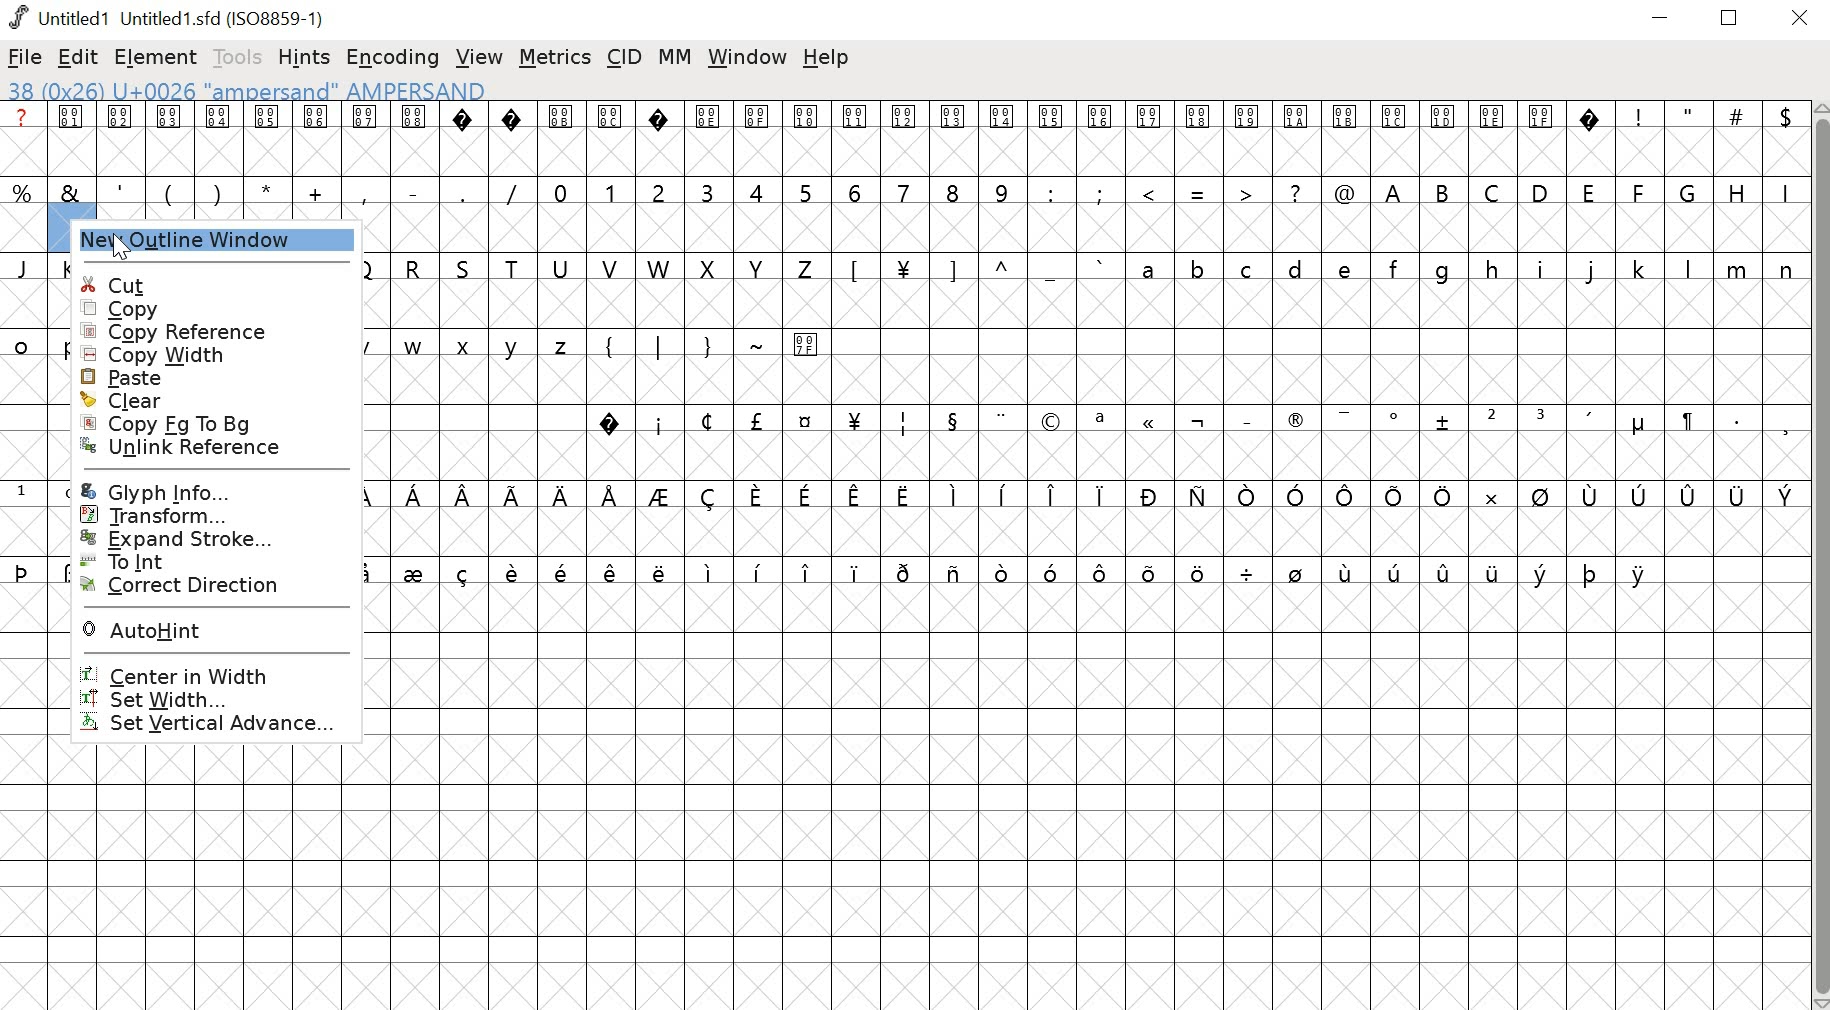 The width and height of the screenshot is (1830, 1010). I want to click on symbol, so click(1200, 496).